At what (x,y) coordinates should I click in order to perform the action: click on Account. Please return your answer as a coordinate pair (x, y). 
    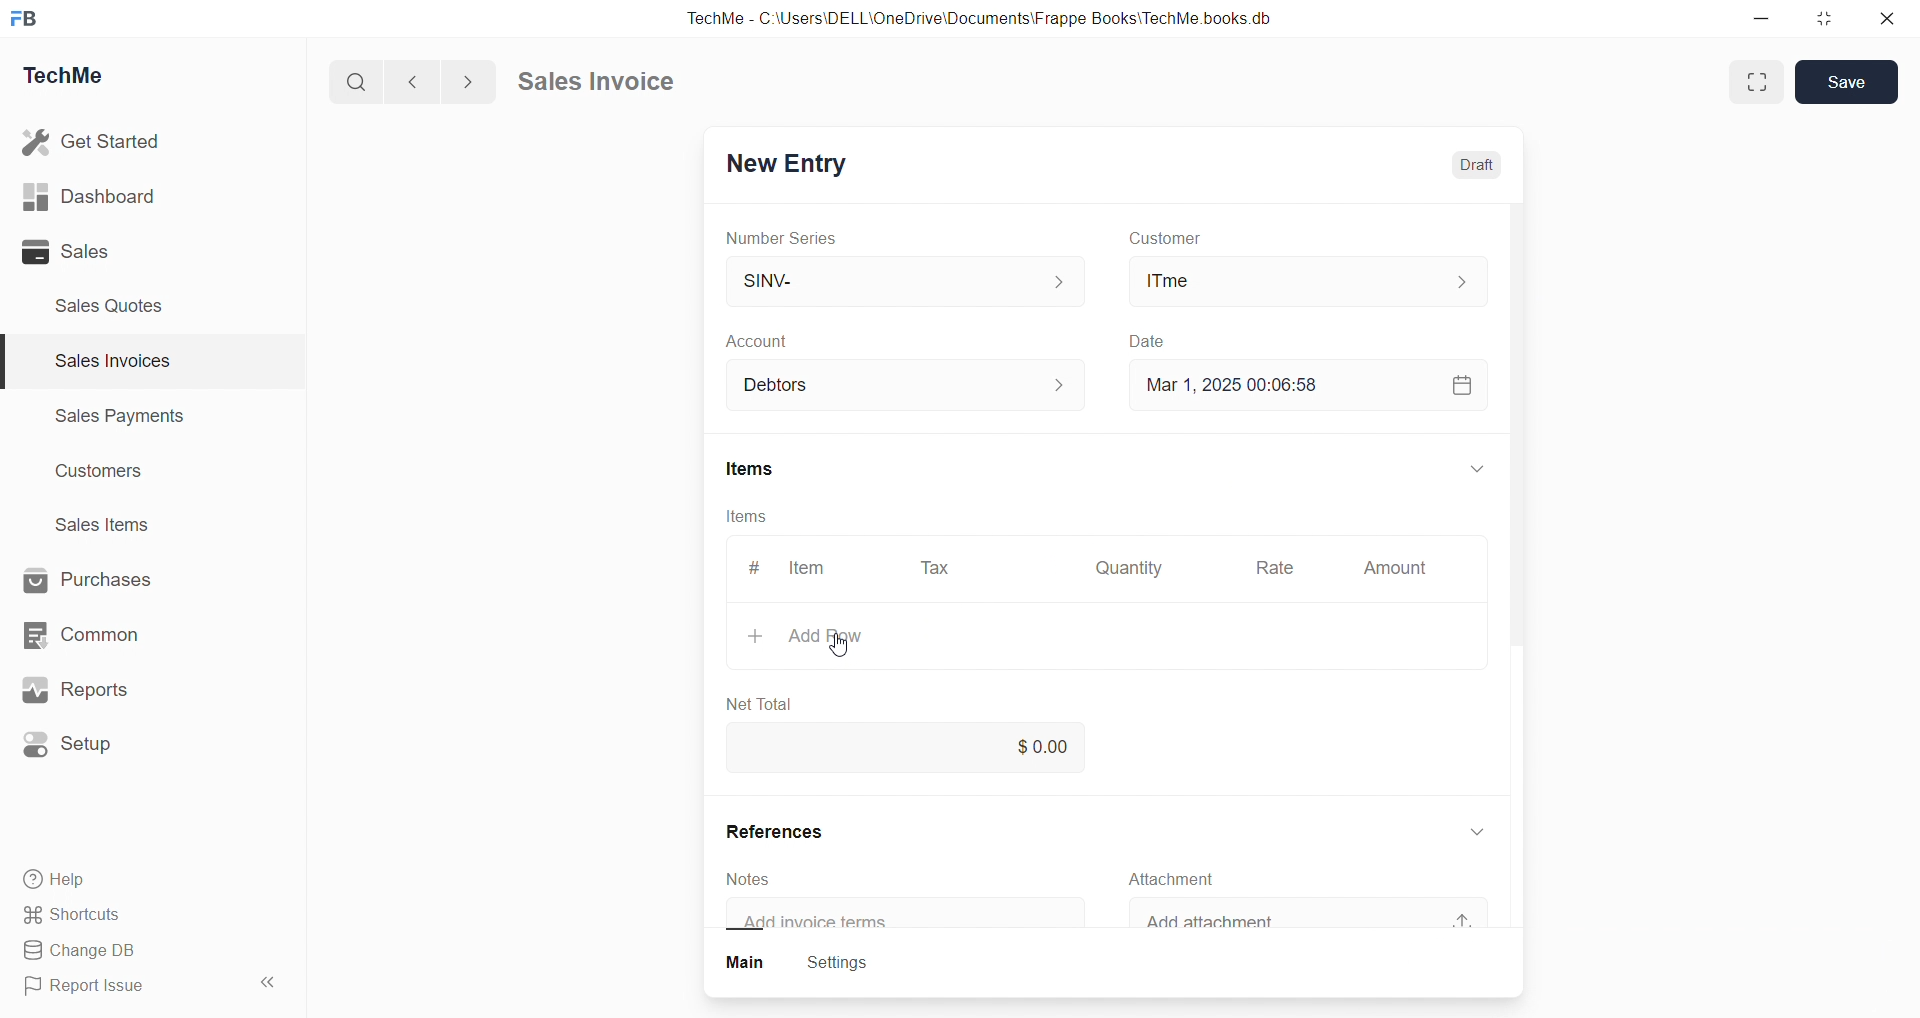
    Looking at the image, I should click on (788, 343).